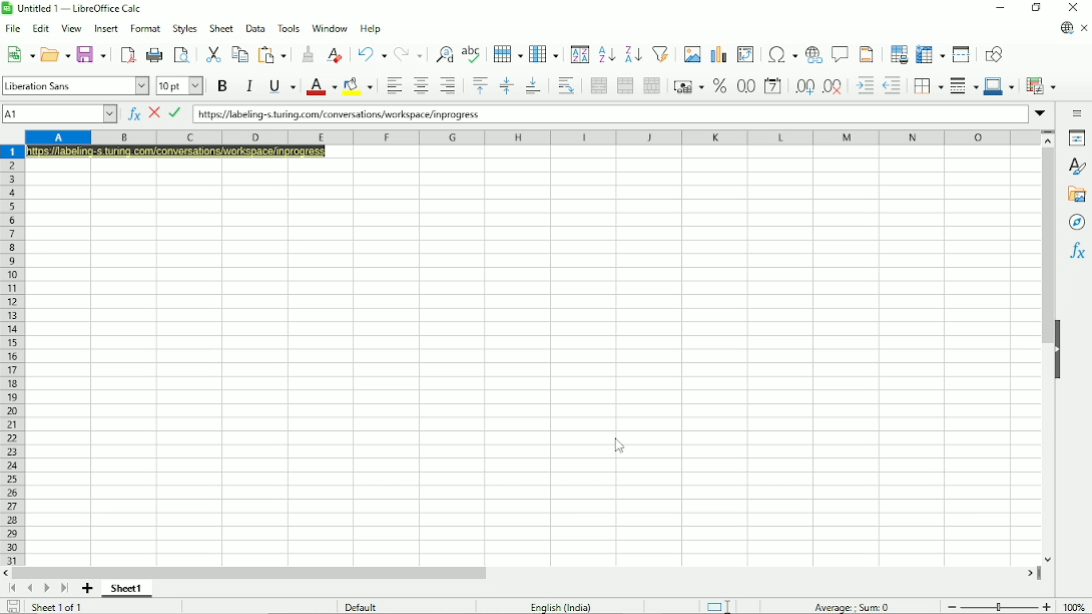  What do you see at coordinates (250, 86) in the screenshot?
I see `Italic` at bounding box center [250, 86].